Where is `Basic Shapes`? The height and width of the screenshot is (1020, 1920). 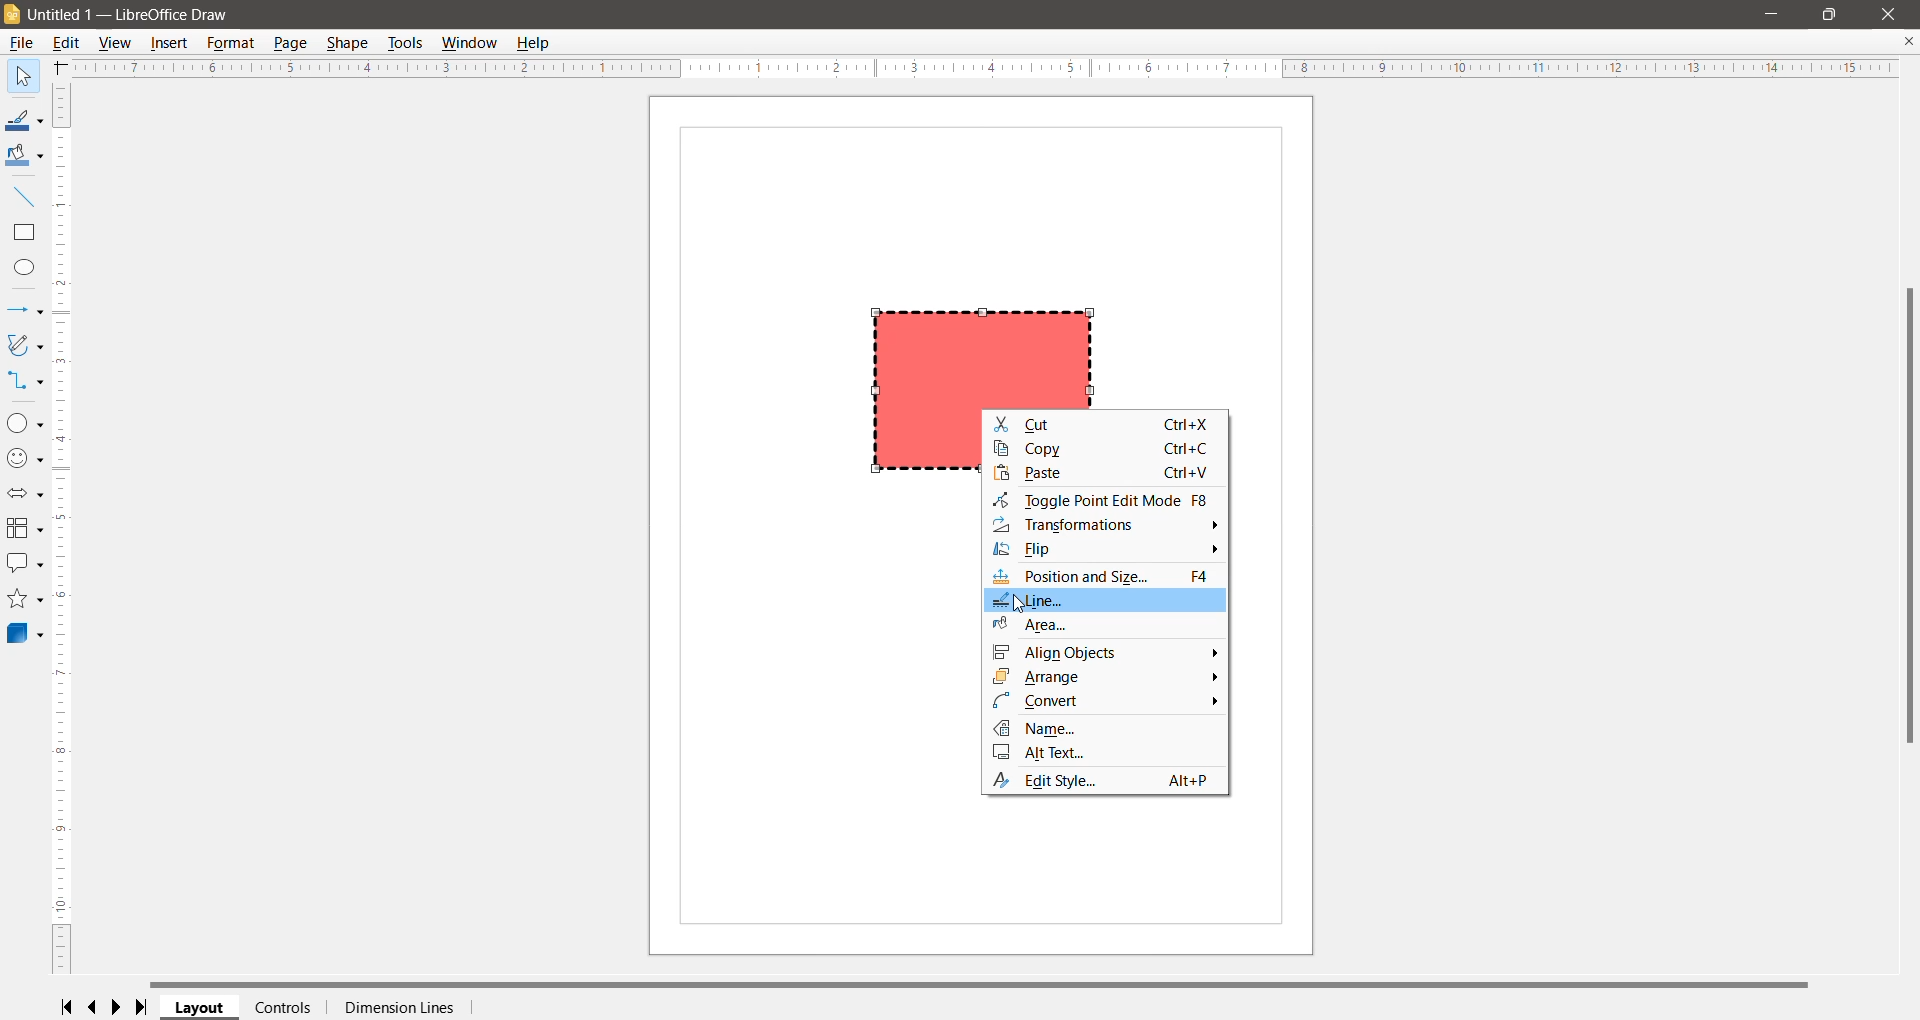 Basic Shapes is located at coordinates (25, 423).